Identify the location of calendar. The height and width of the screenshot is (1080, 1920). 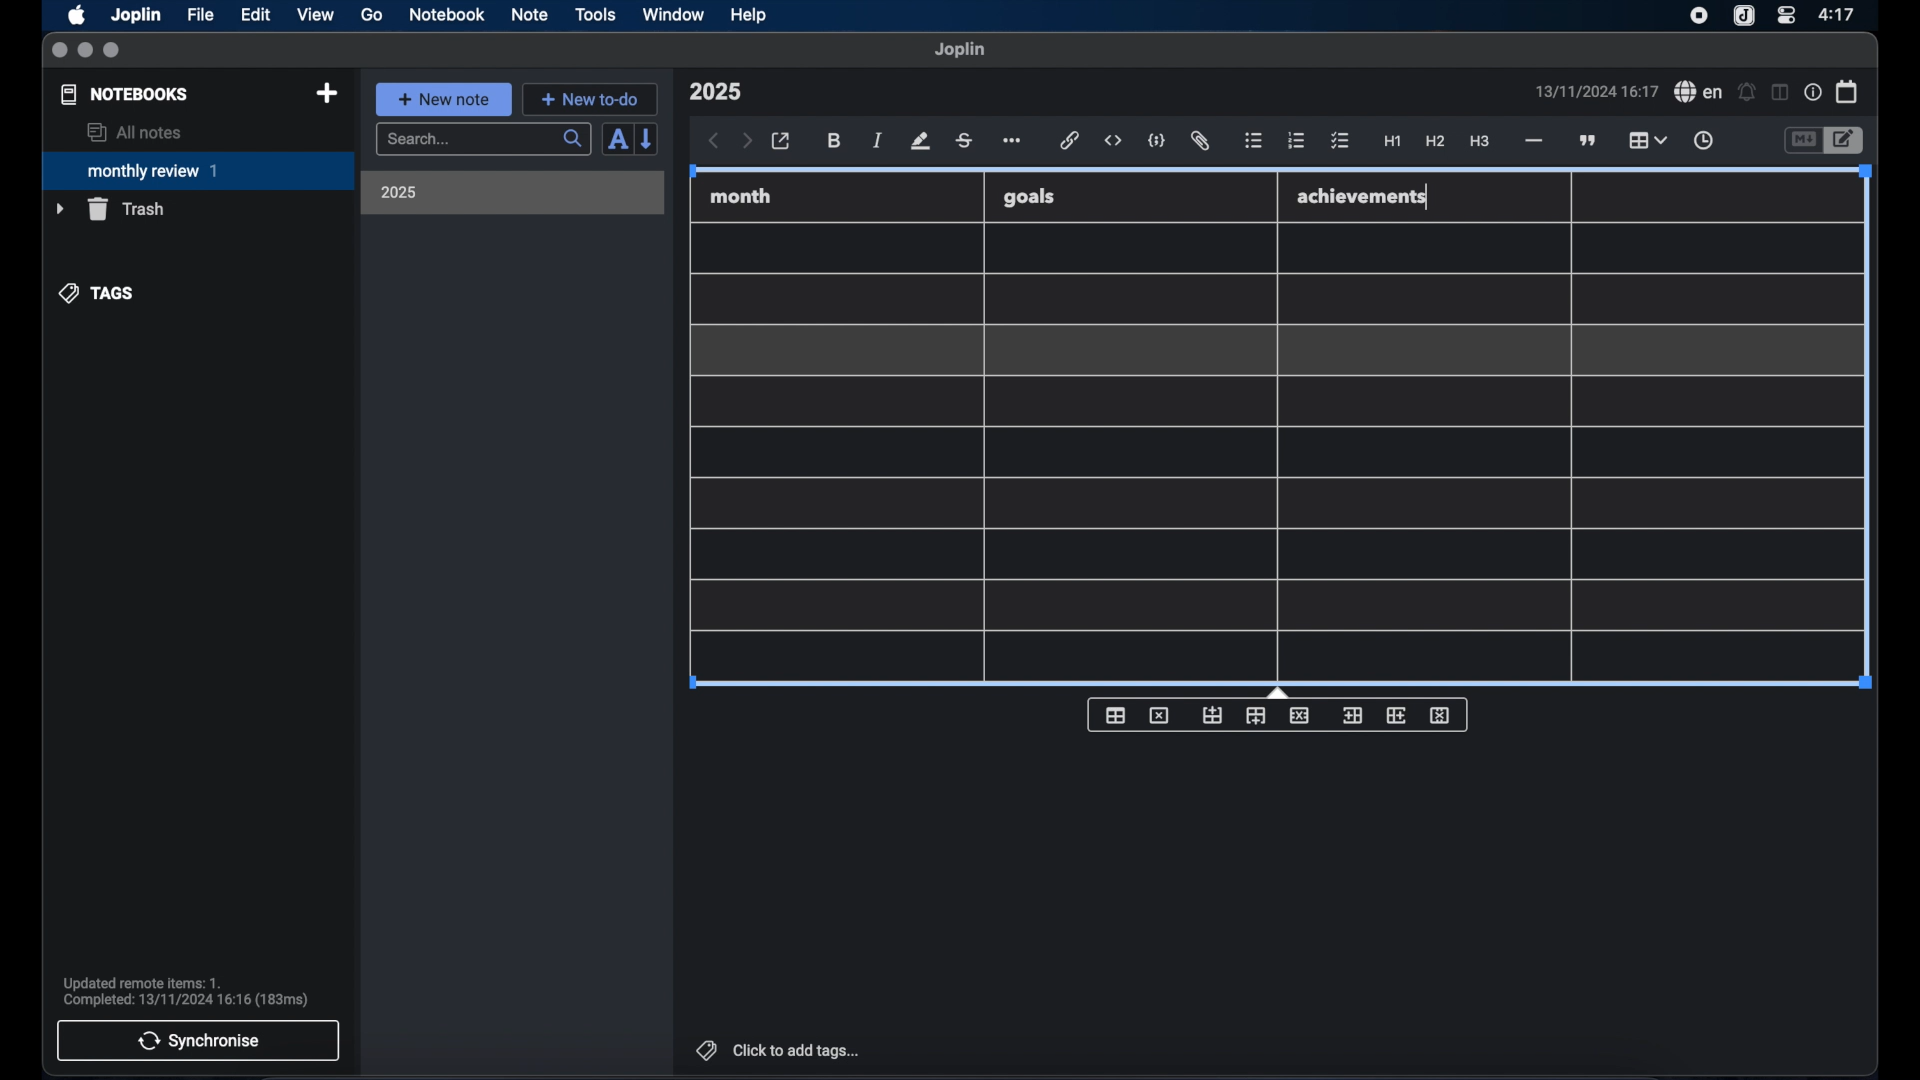
(1848, 91).